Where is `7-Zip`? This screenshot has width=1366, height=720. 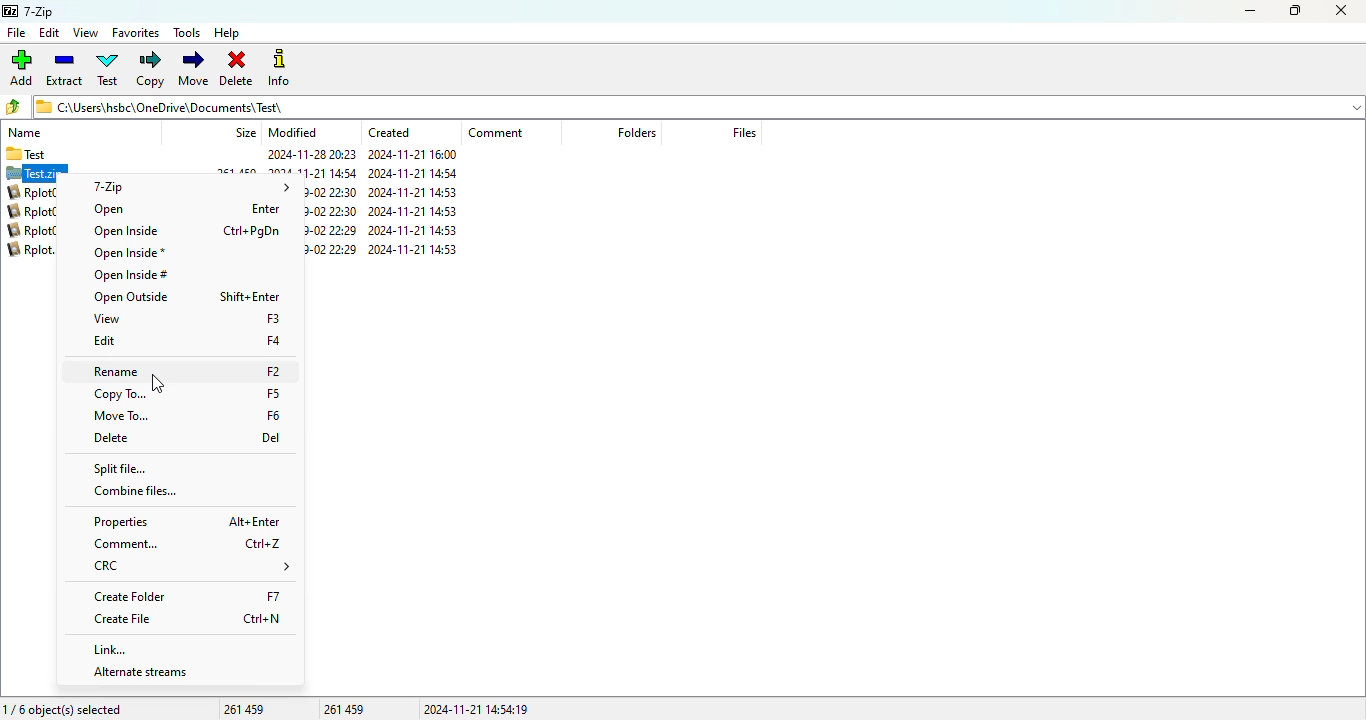 7-Zip is located at coordinates (30, 12).